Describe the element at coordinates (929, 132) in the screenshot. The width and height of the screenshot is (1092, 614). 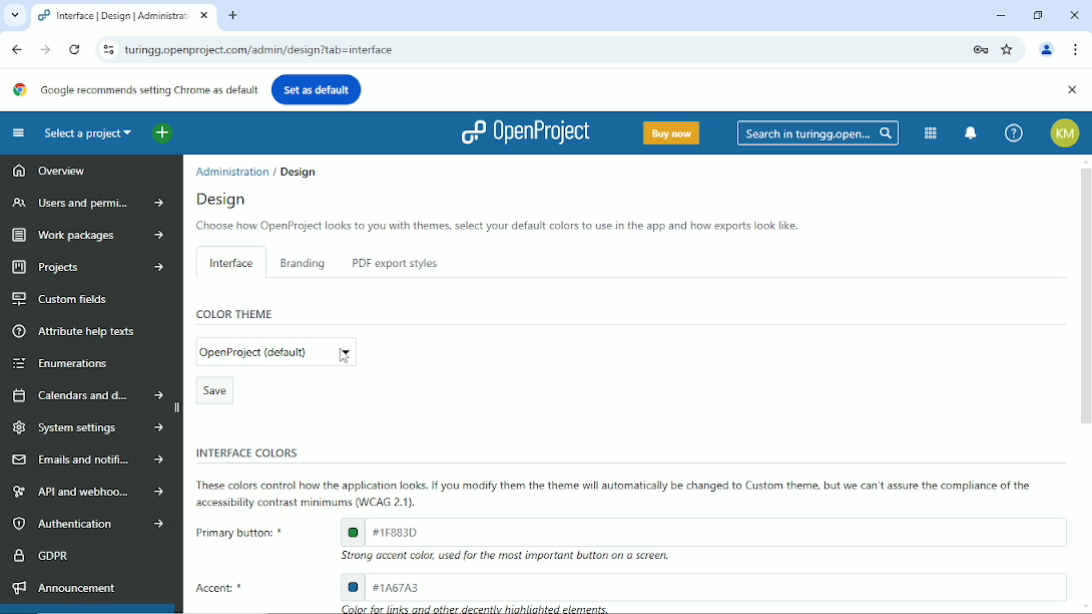
I see `Modules` at that location.